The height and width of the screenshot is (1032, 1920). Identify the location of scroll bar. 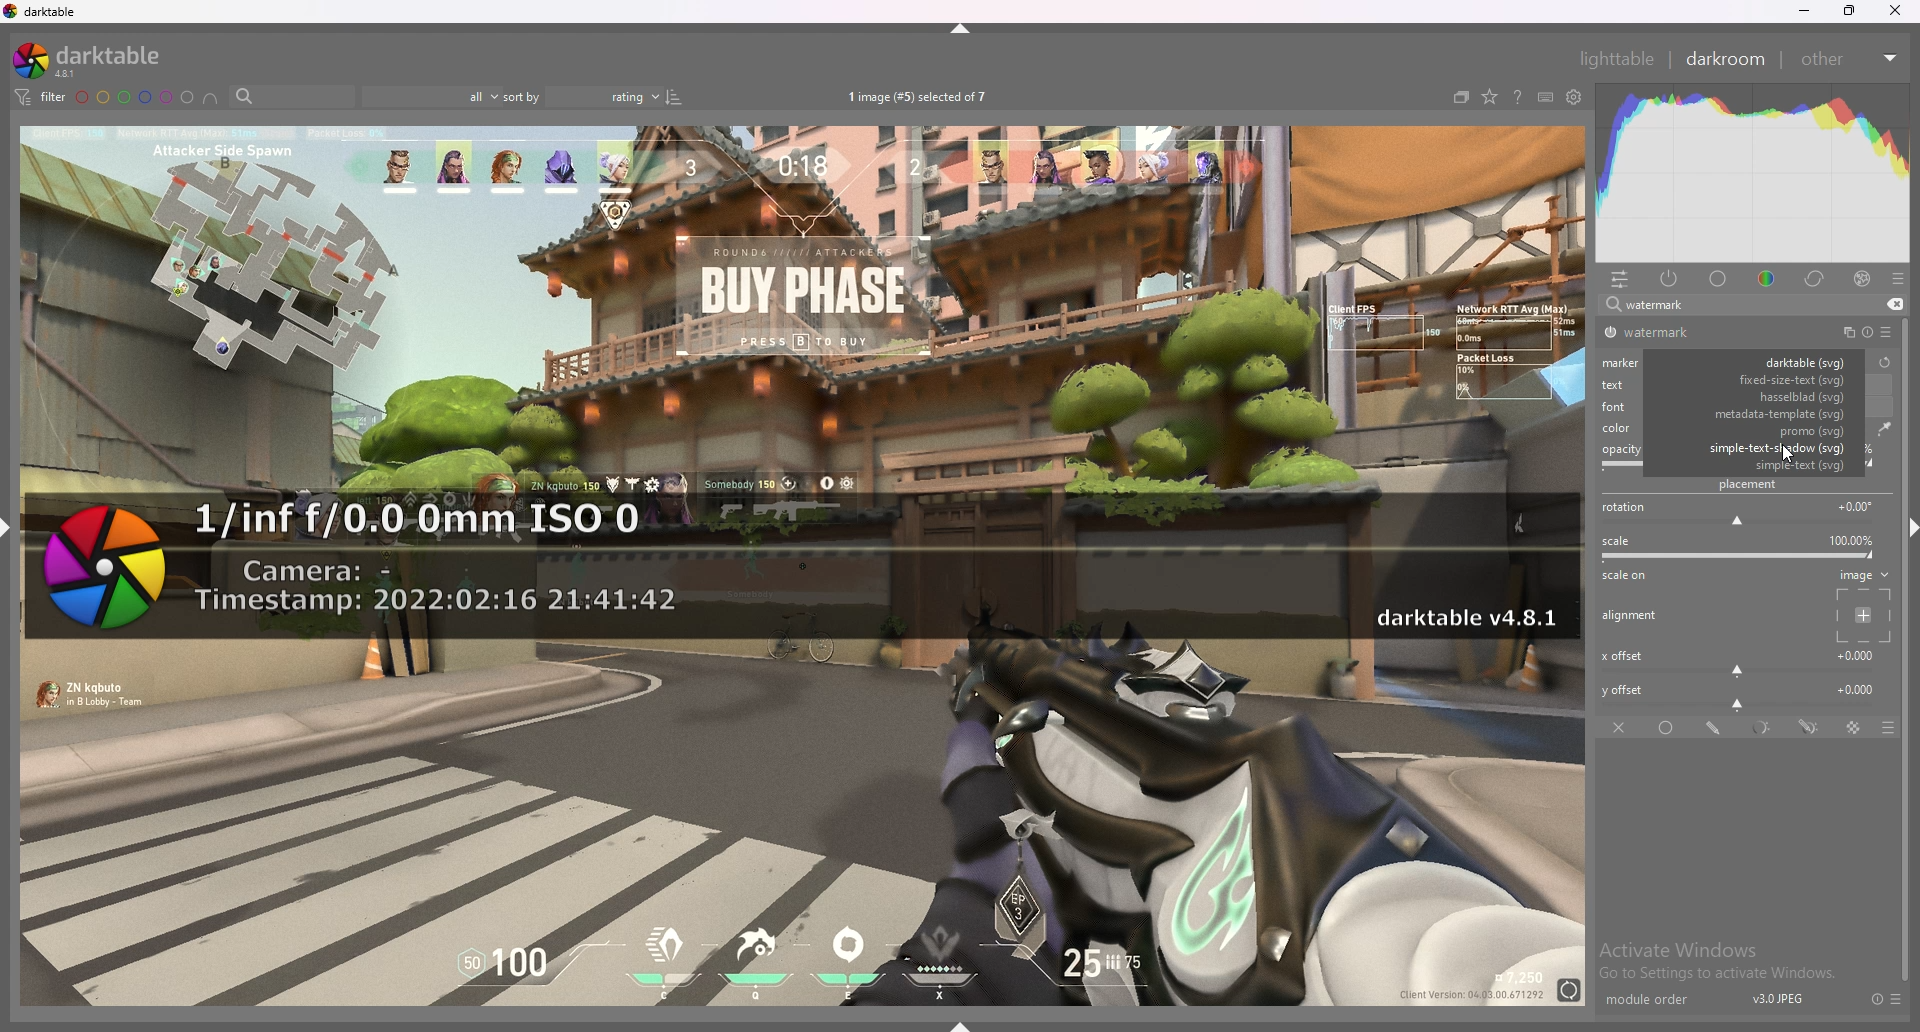
(1908, 763).